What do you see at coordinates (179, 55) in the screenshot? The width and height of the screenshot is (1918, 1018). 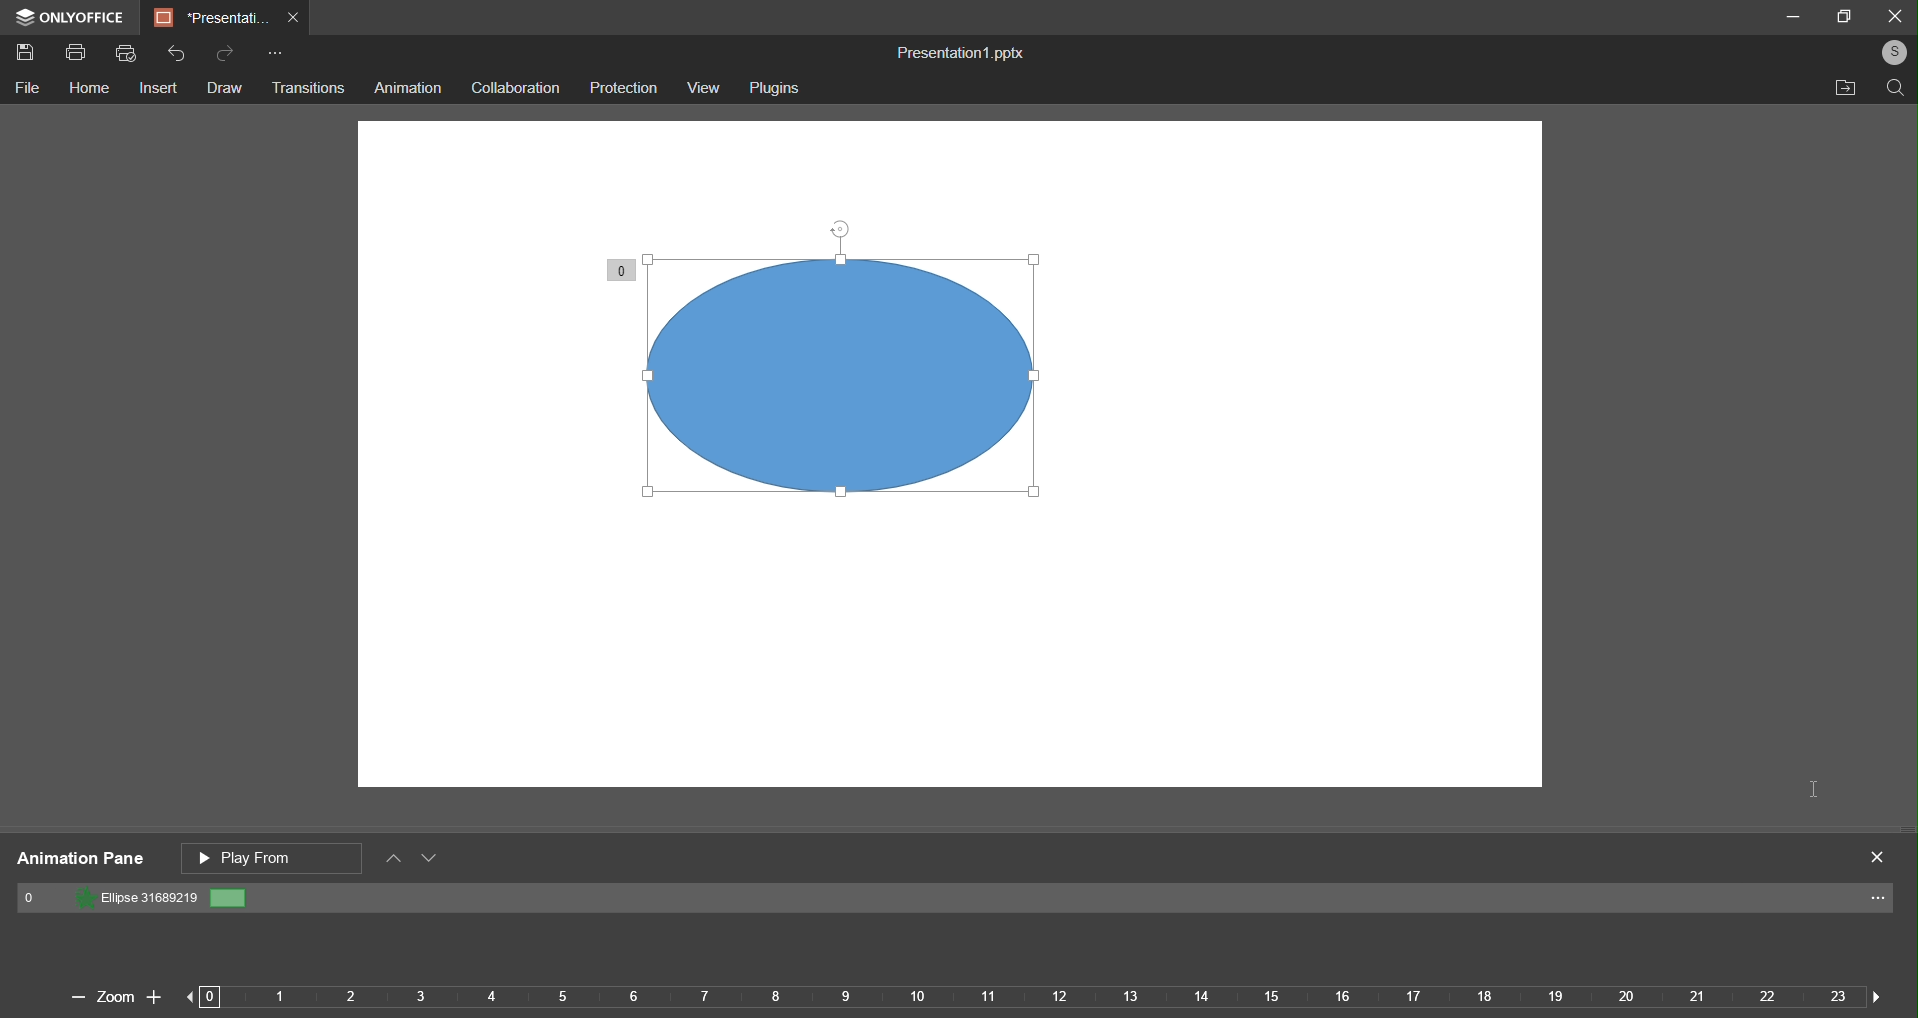 I see `Undo` at bounding box center [179, 55].